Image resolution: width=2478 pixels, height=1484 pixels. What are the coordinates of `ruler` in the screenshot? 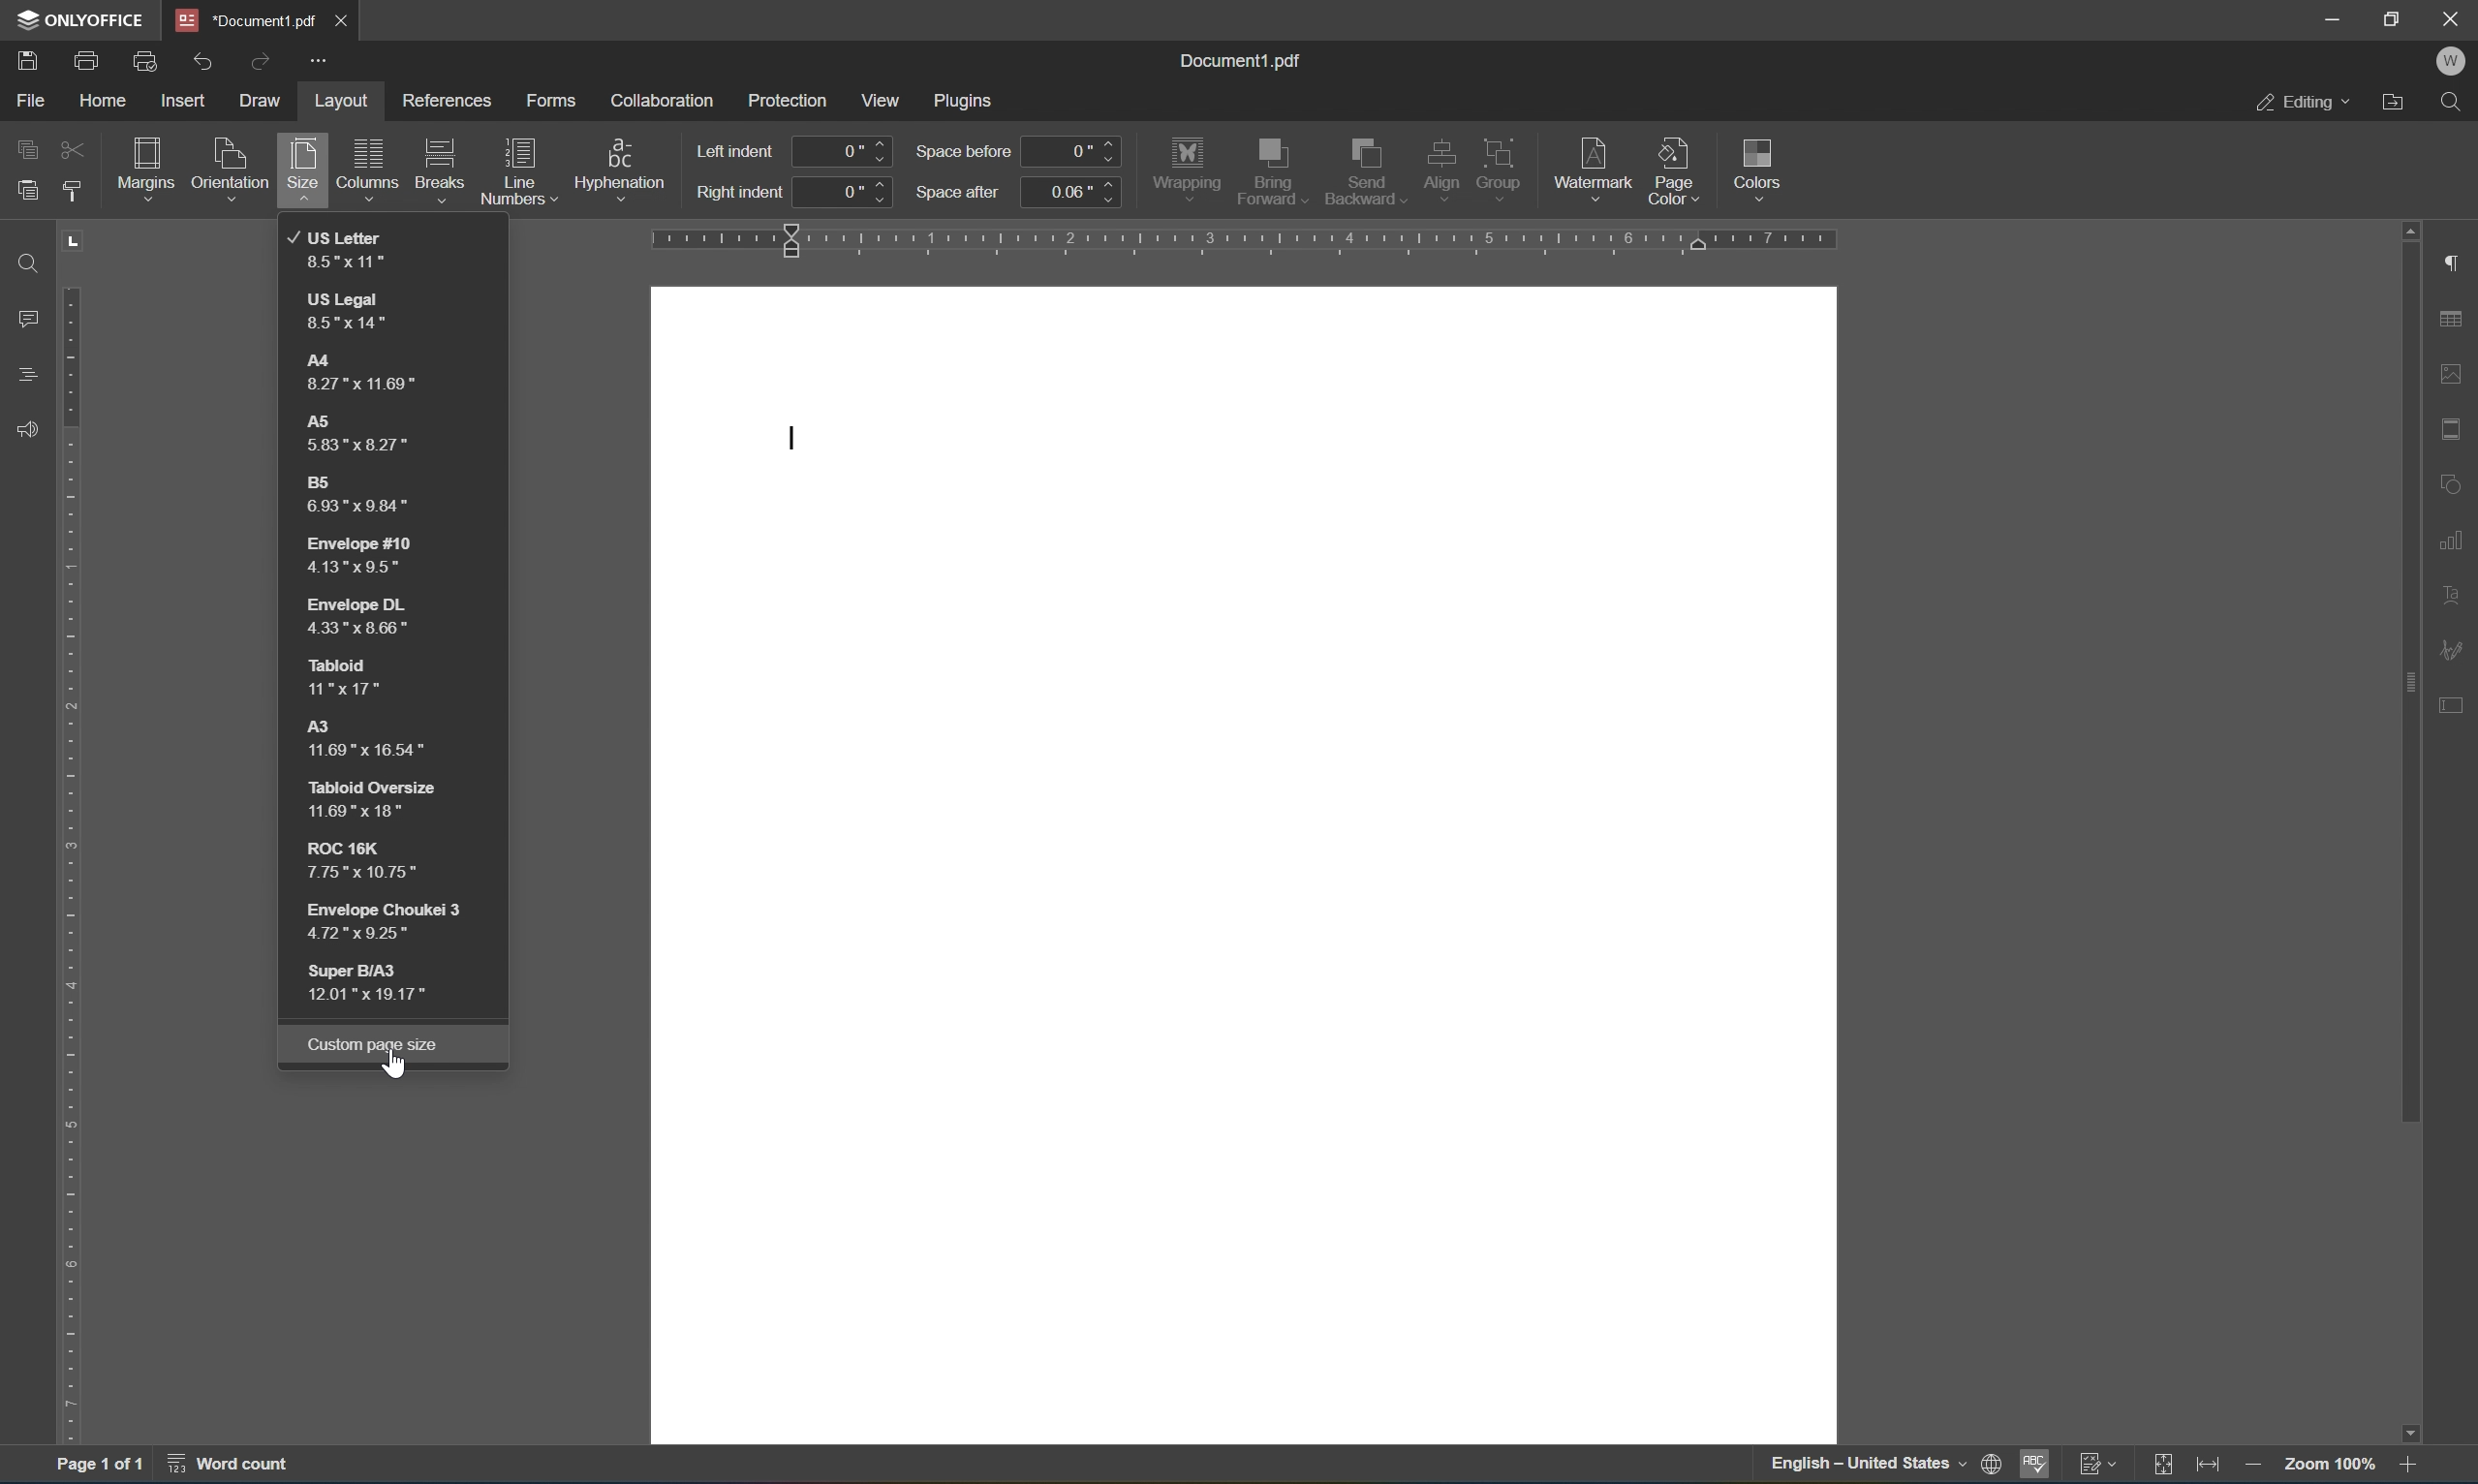 It's located at (70, 833).